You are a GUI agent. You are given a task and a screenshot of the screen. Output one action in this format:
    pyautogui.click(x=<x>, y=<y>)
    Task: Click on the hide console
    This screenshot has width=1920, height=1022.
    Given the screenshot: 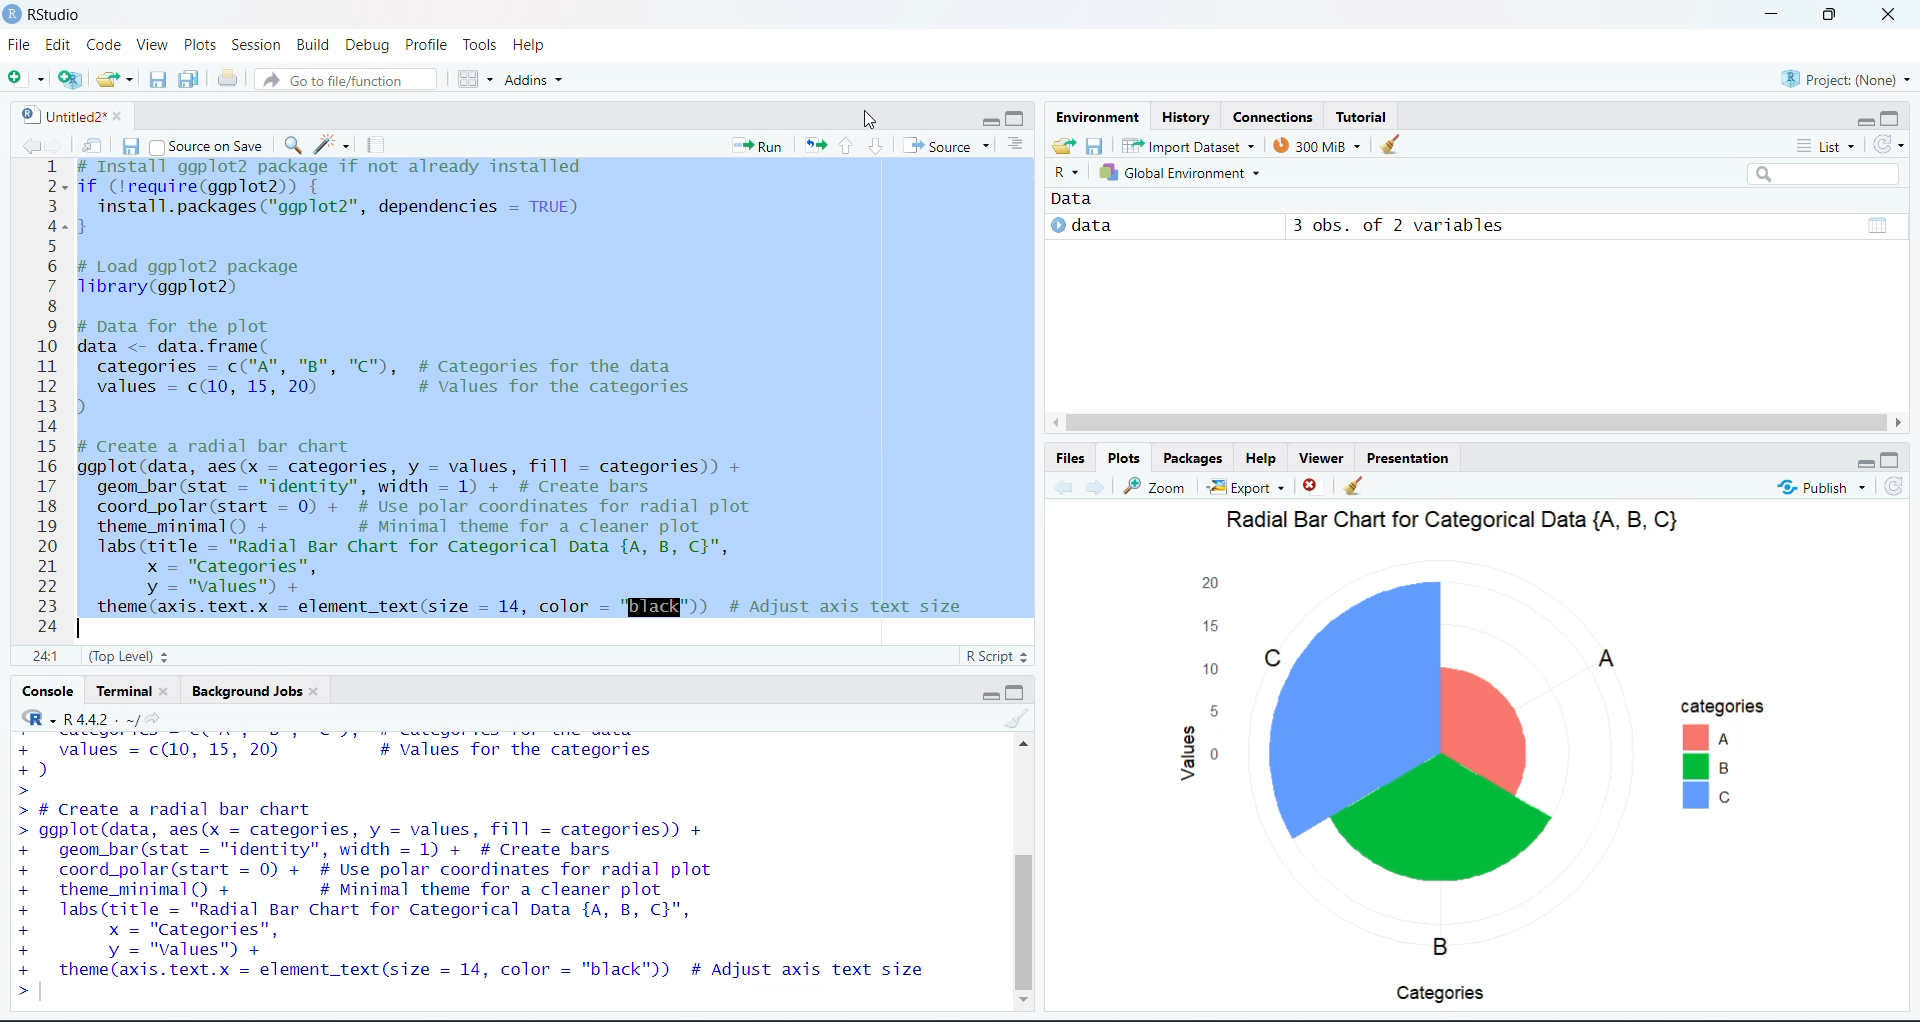 What is the action you would take?
    pyautogui.click(x=1018, y=691)
    